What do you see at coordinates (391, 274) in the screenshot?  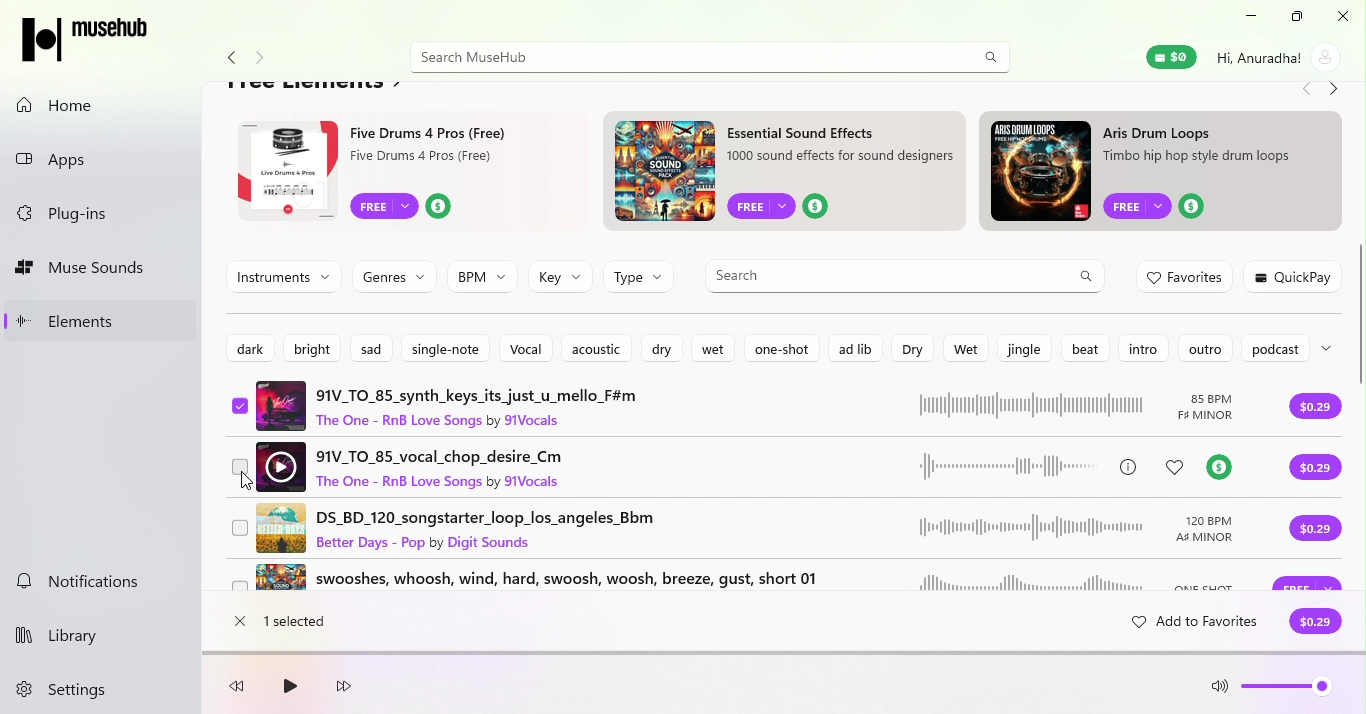 I see `Genres` at bounding box center [391, 274].